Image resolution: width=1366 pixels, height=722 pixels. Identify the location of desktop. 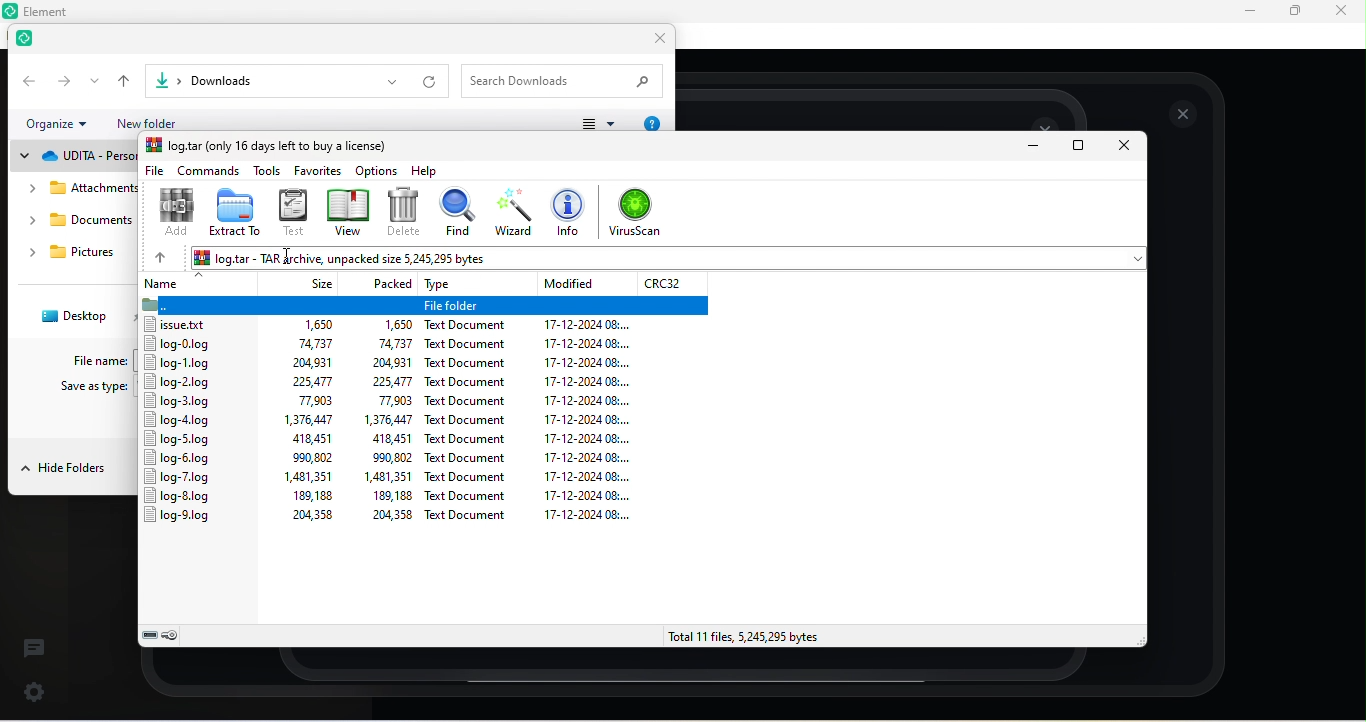
(79, 316).